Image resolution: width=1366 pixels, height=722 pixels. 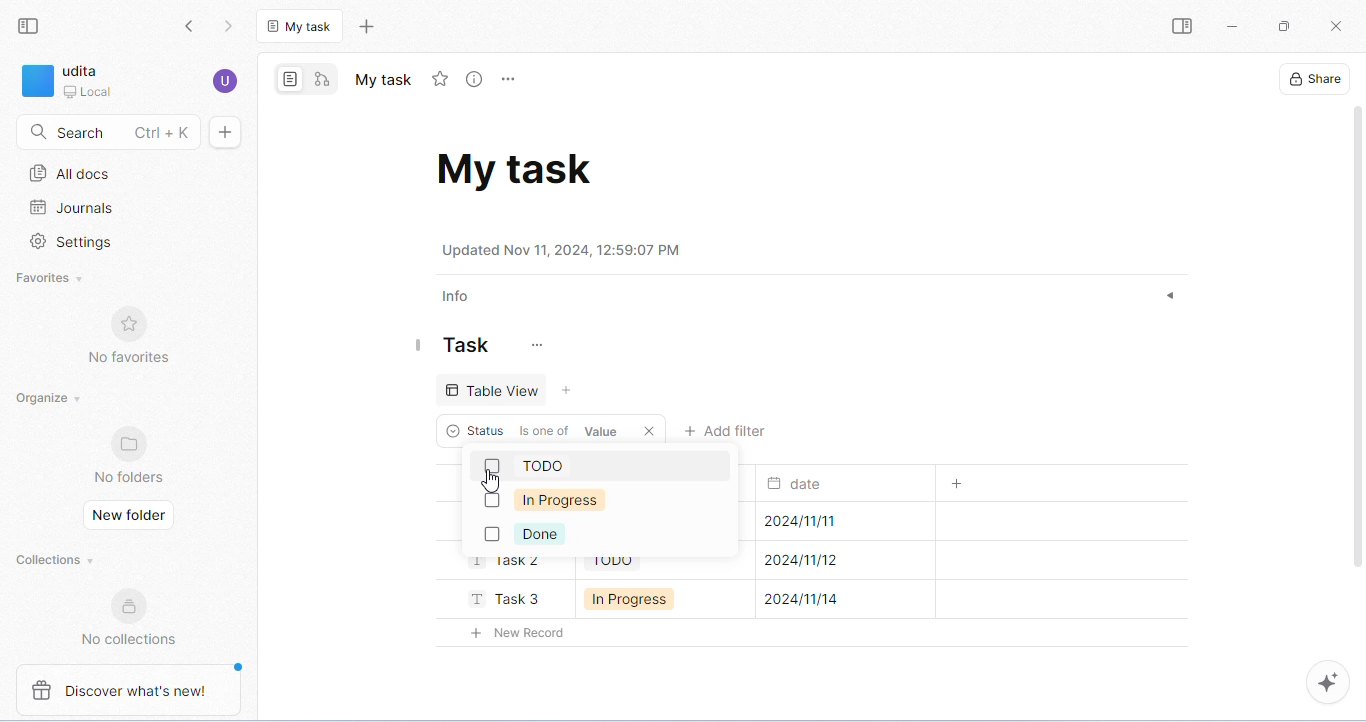 I want to click on new folder, so click(x=128, y=514).